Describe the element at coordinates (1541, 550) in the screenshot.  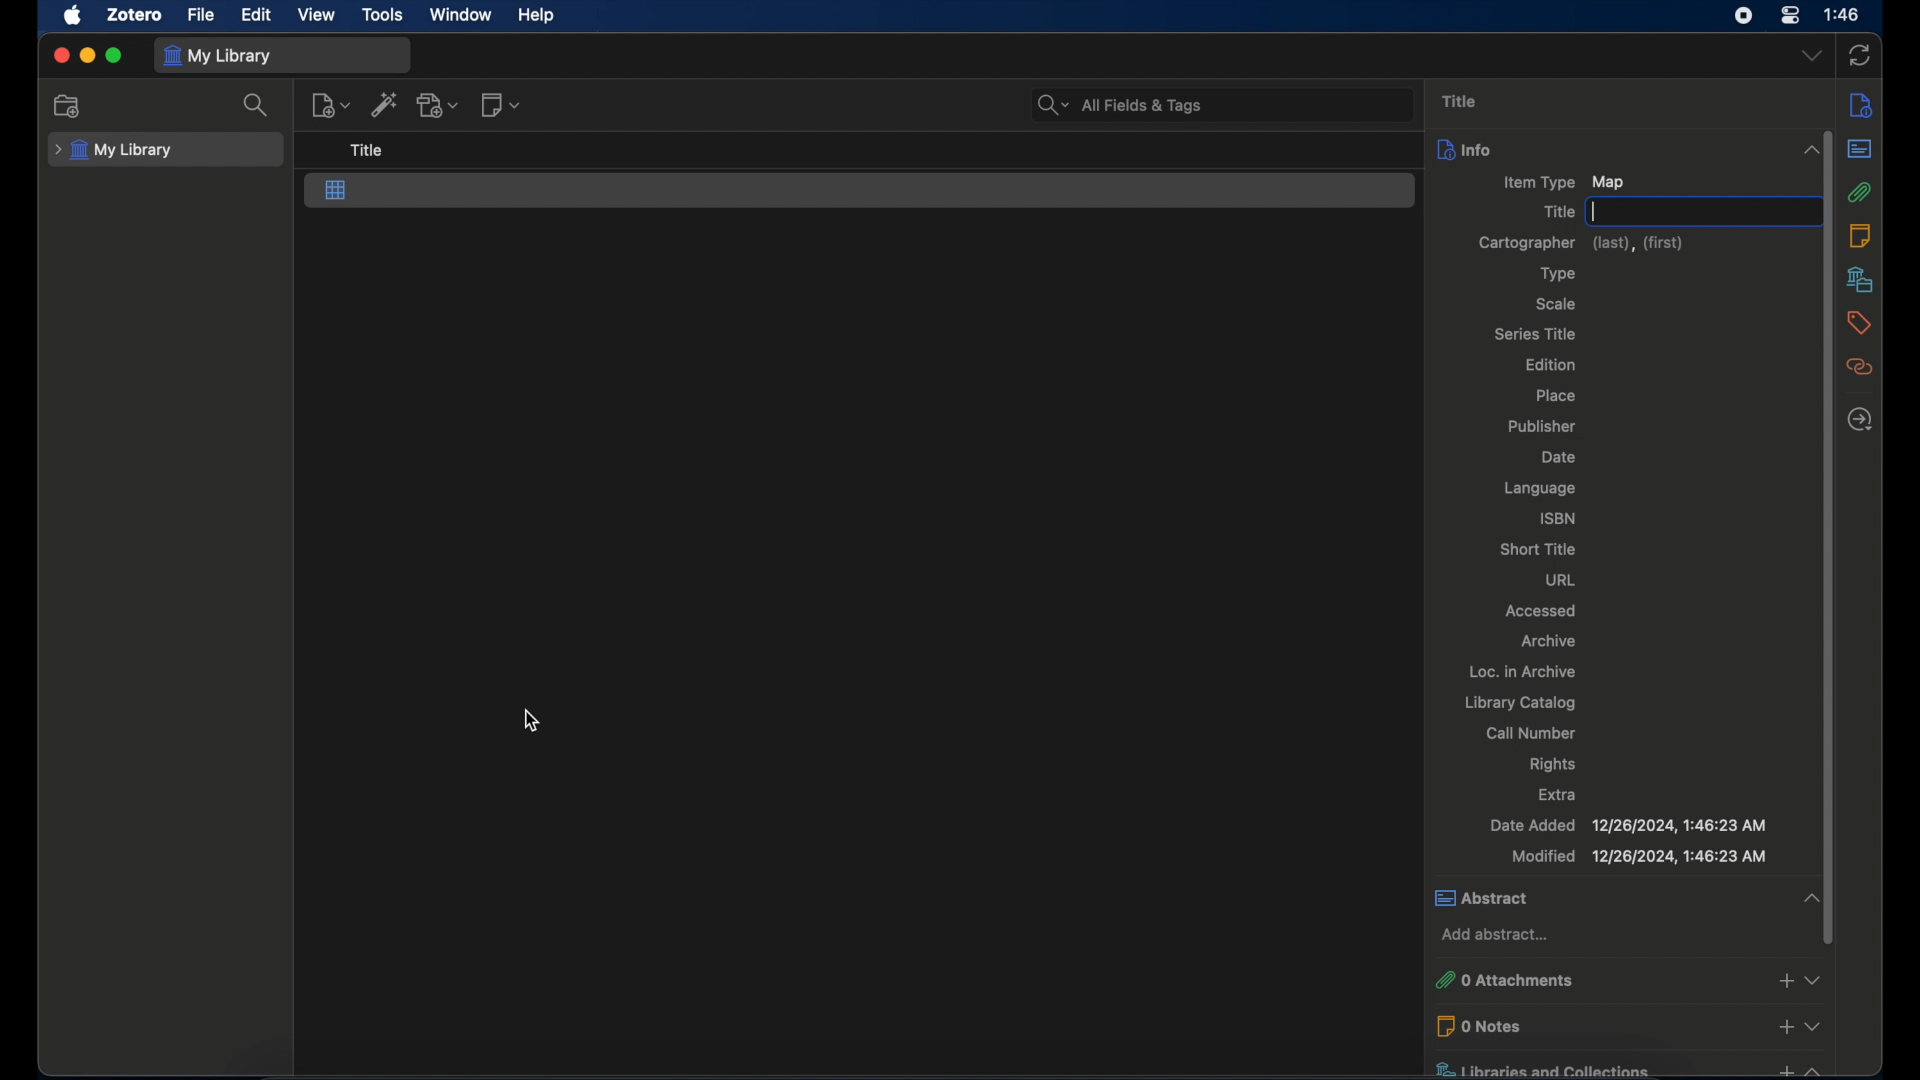
I see `short title` at that location.